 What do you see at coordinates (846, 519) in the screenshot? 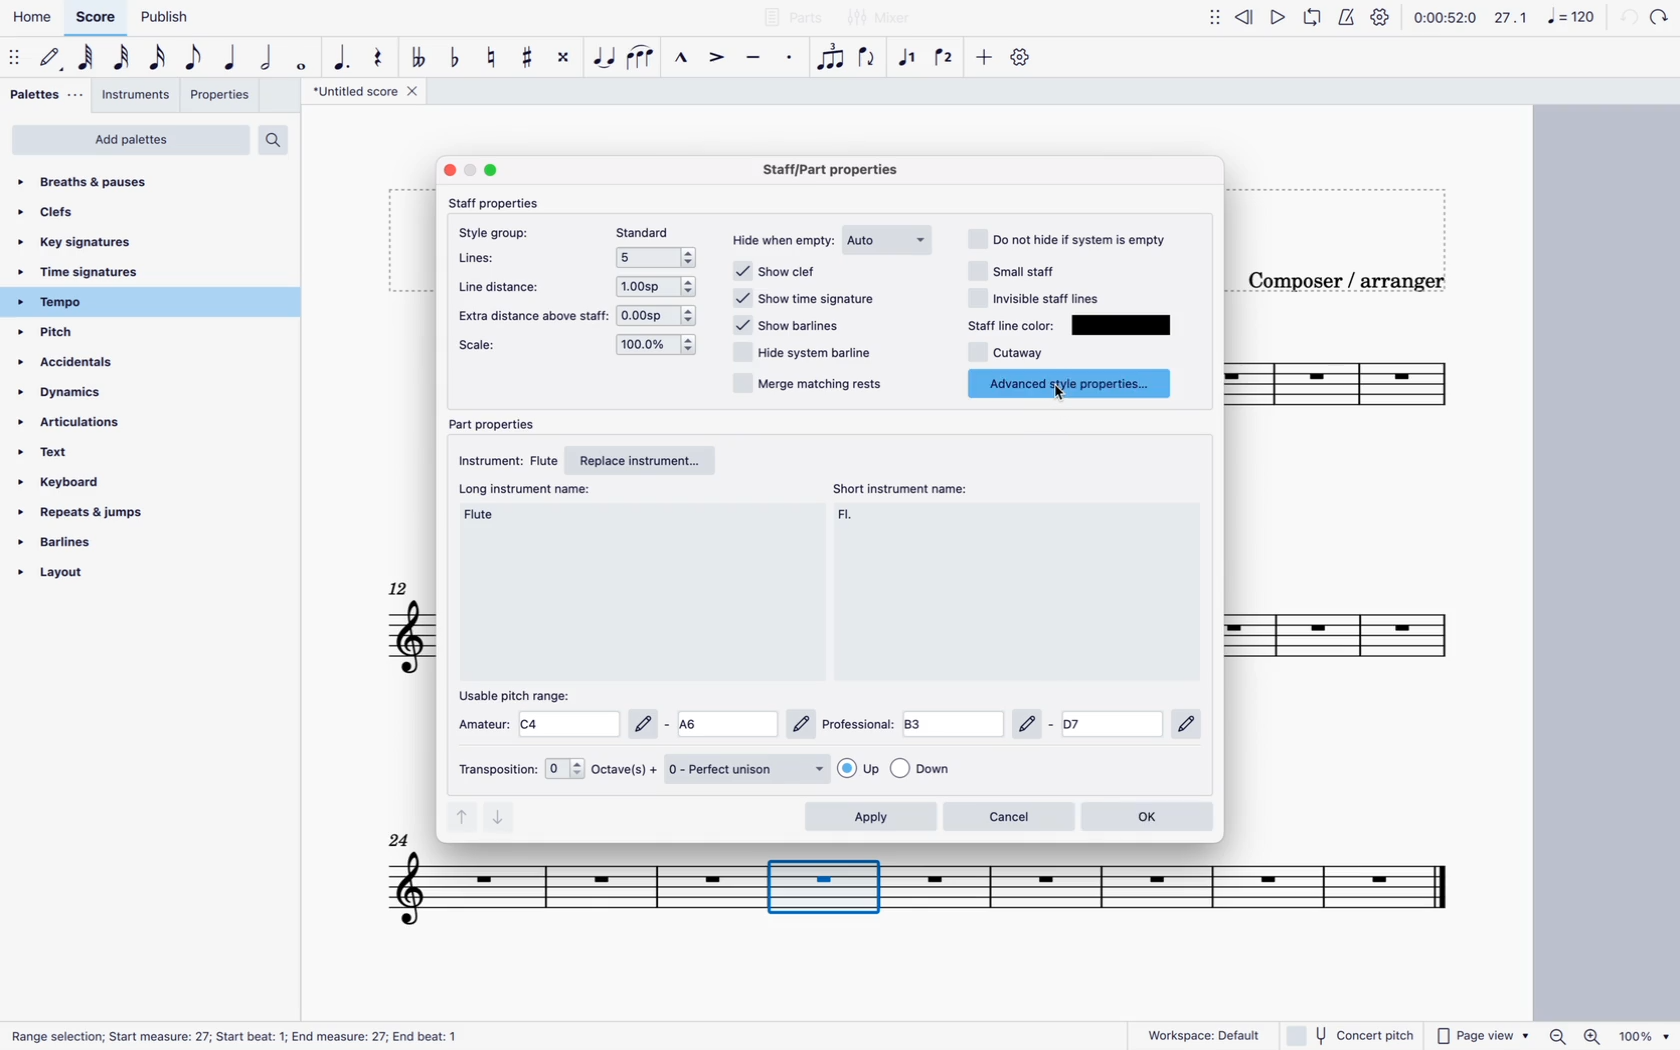
I see `short instrument name` at bounding box center [846, 519].